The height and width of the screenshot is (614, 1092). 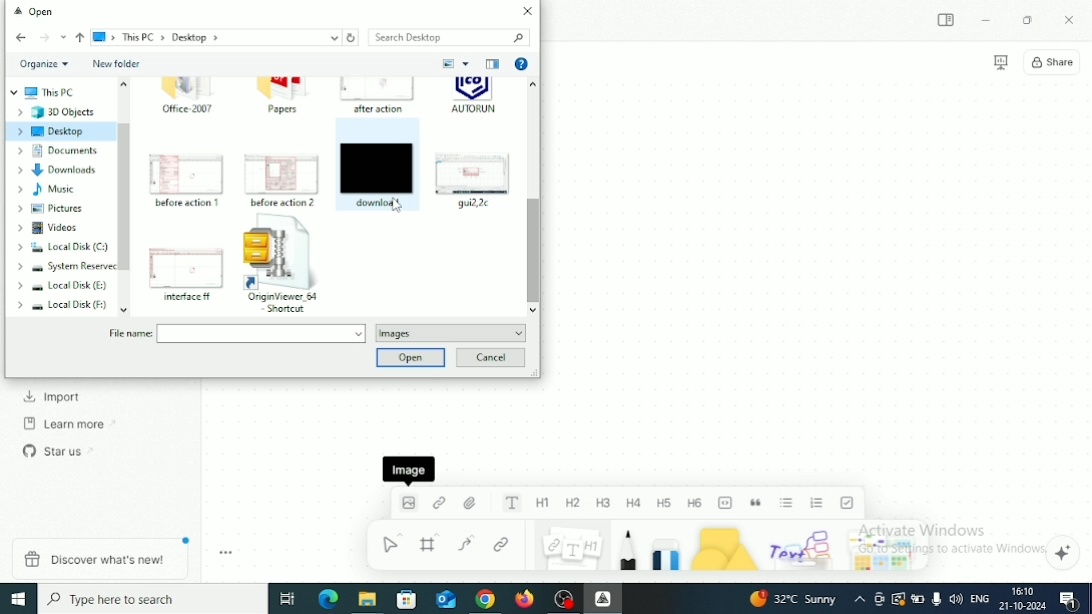 I want to click on Heading 2, so click(x=573, y=504).